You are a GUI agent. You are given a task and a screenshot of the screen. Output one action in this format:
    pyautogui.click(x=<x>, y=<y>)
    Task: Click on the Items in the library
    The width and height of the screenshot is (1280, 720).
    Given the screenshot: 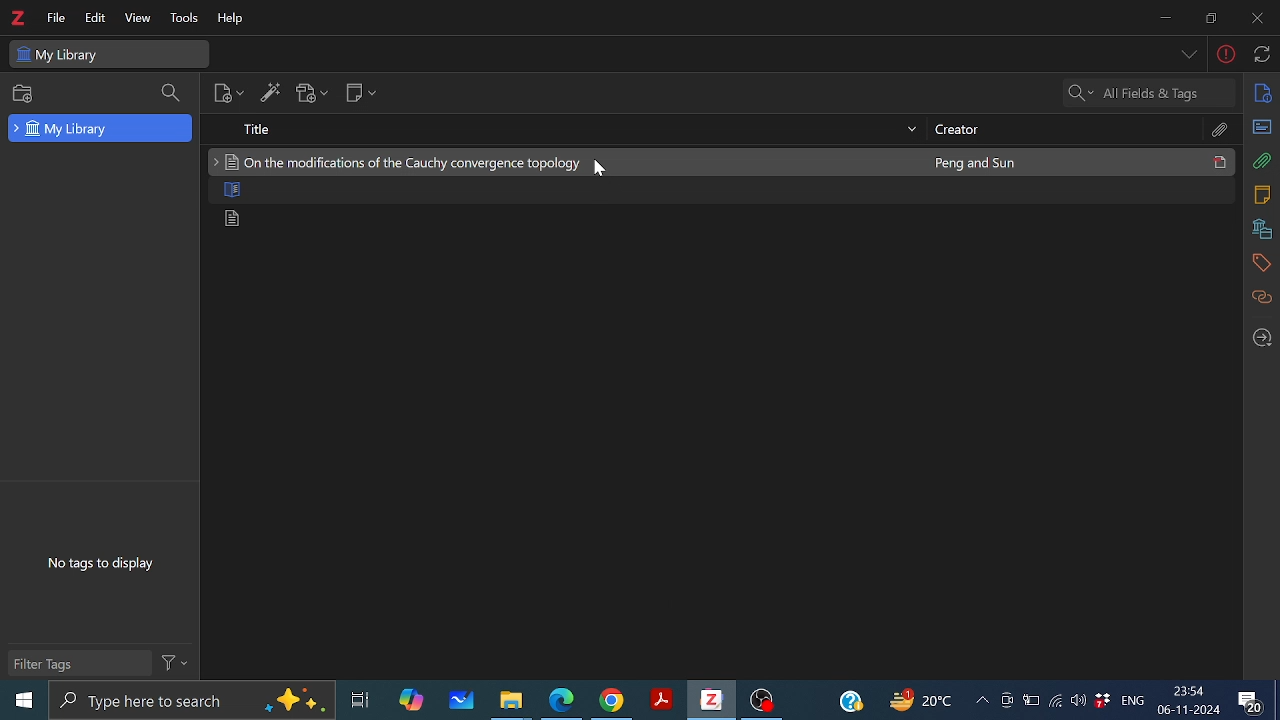 What is the action you would take?
    pyautogui.click(x=720, y=192)
    